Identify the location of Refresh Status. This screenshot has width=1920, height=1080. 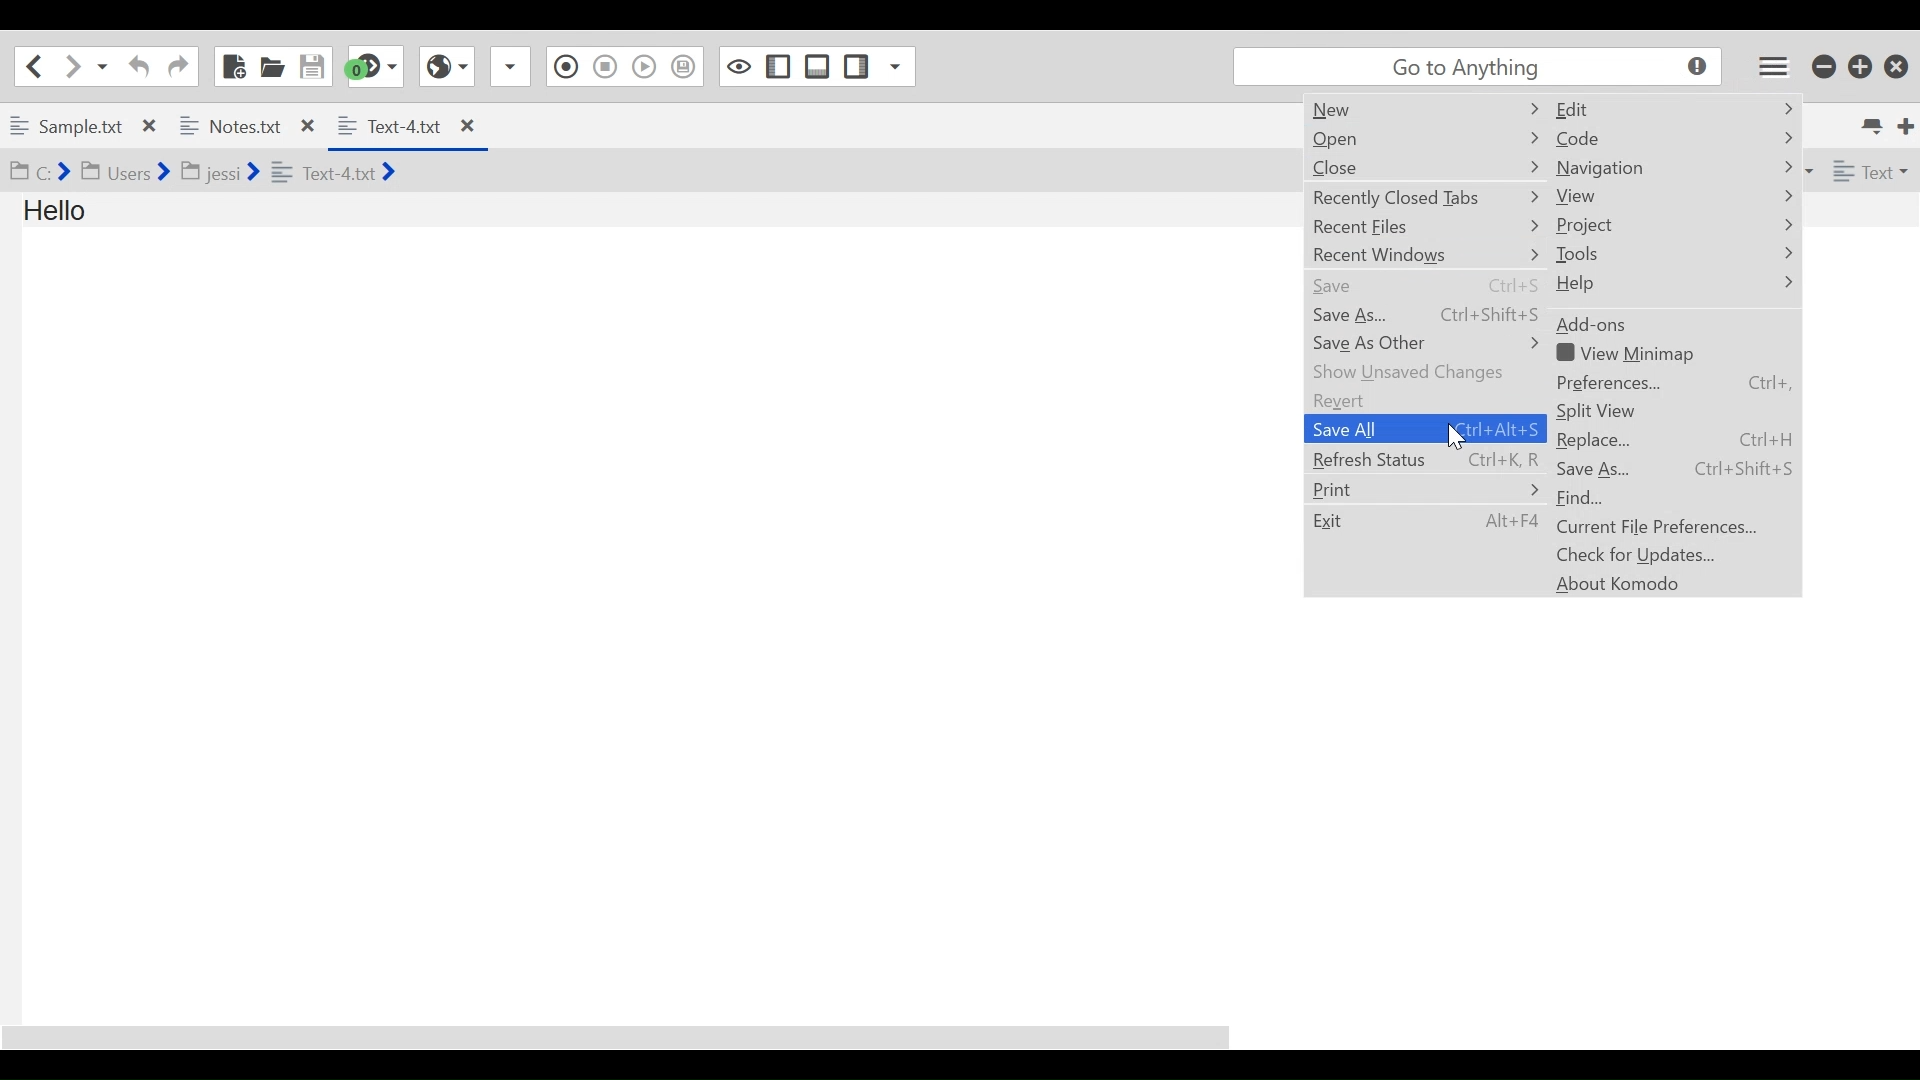
(1424, 459).